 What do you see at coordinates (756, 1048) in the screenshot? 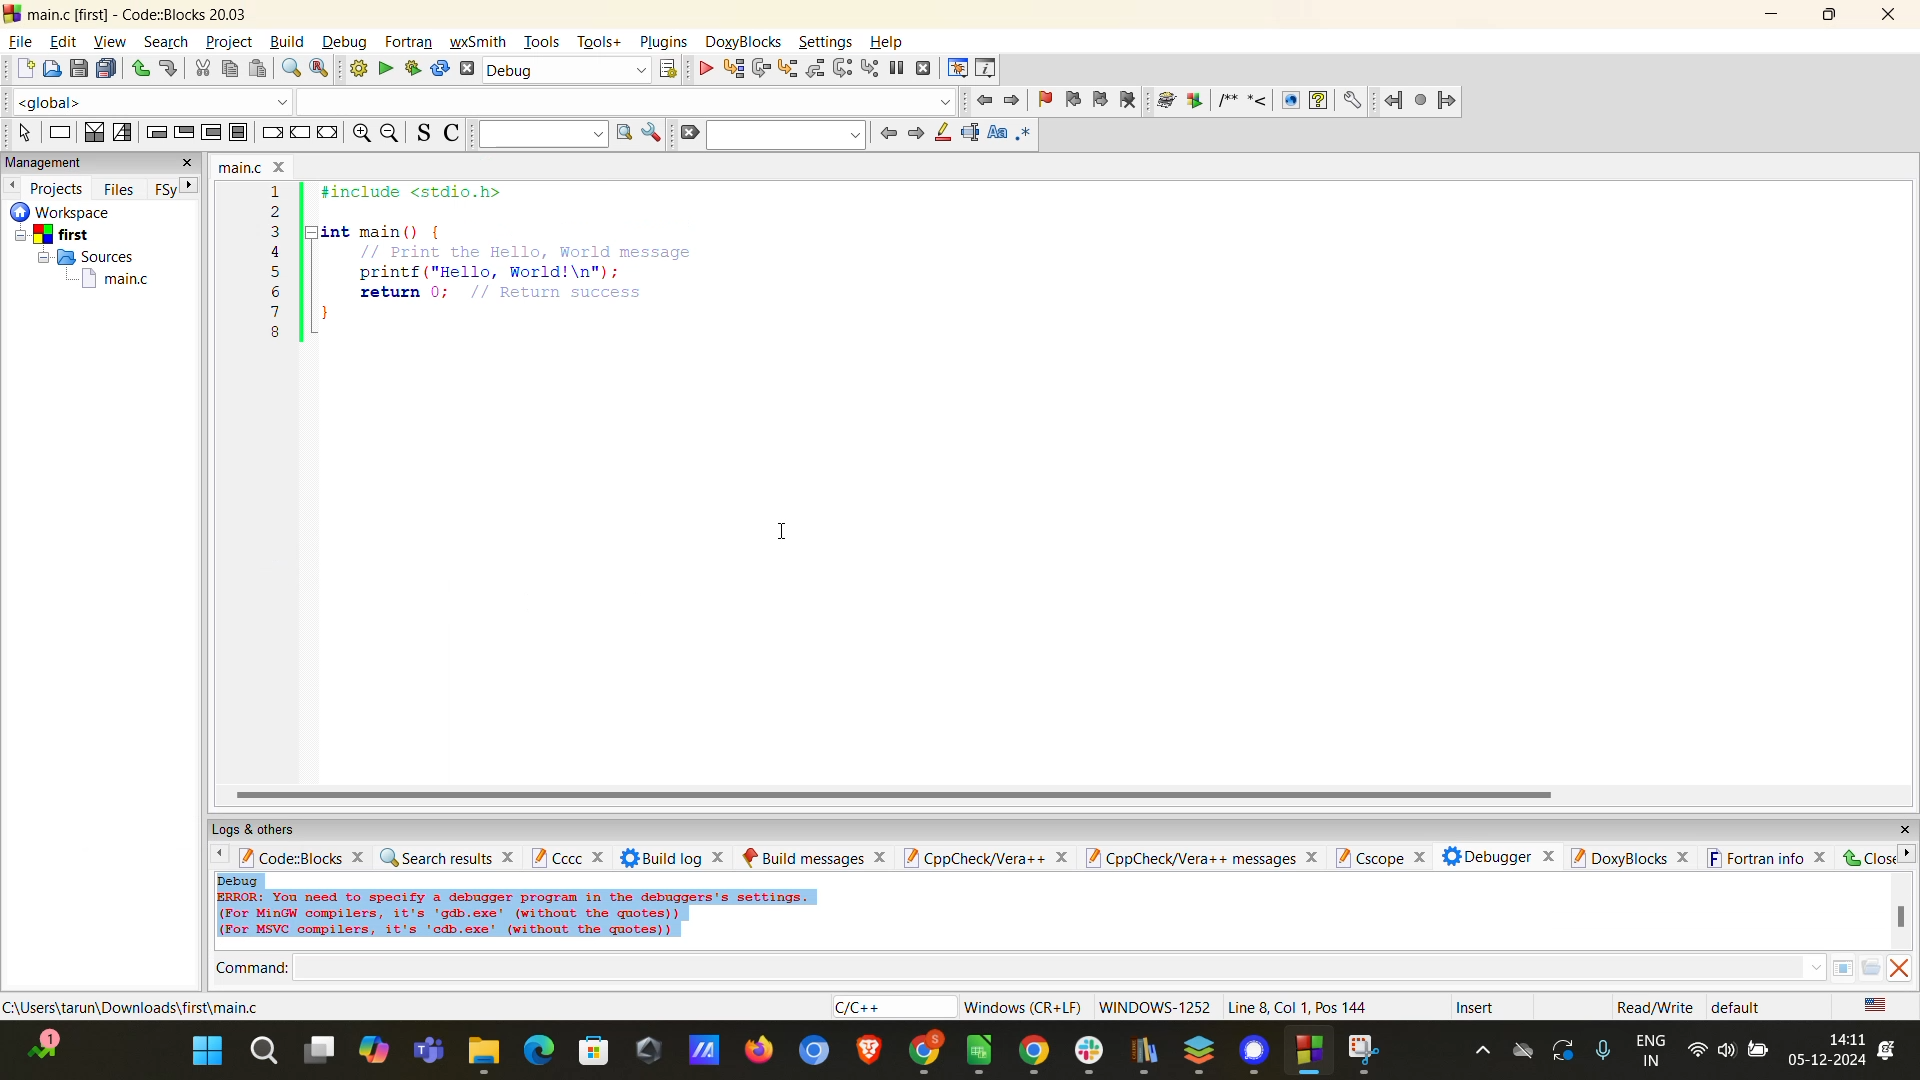
I see `firefox` at bounding box center [756, 1048].